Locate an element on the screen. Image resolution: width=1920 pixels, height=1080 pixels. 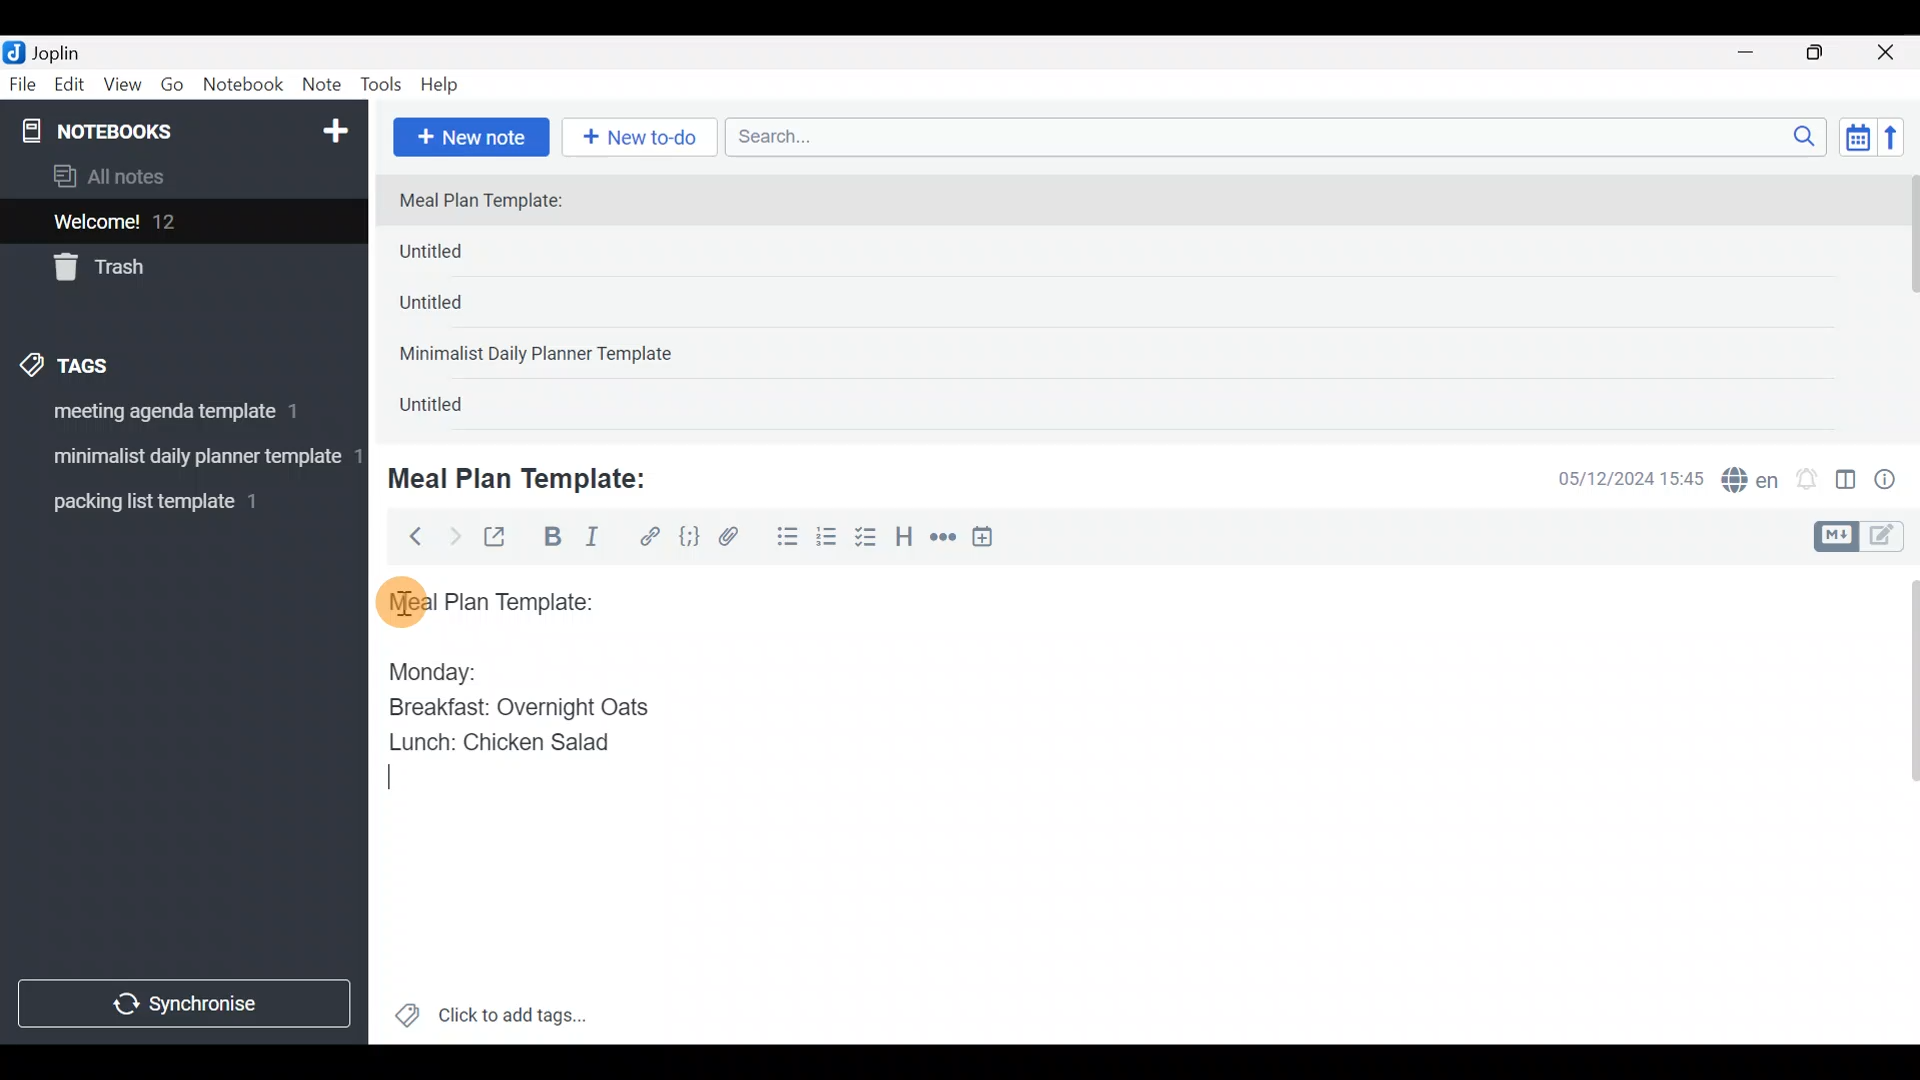
Back is located at coordinates (407, 535).